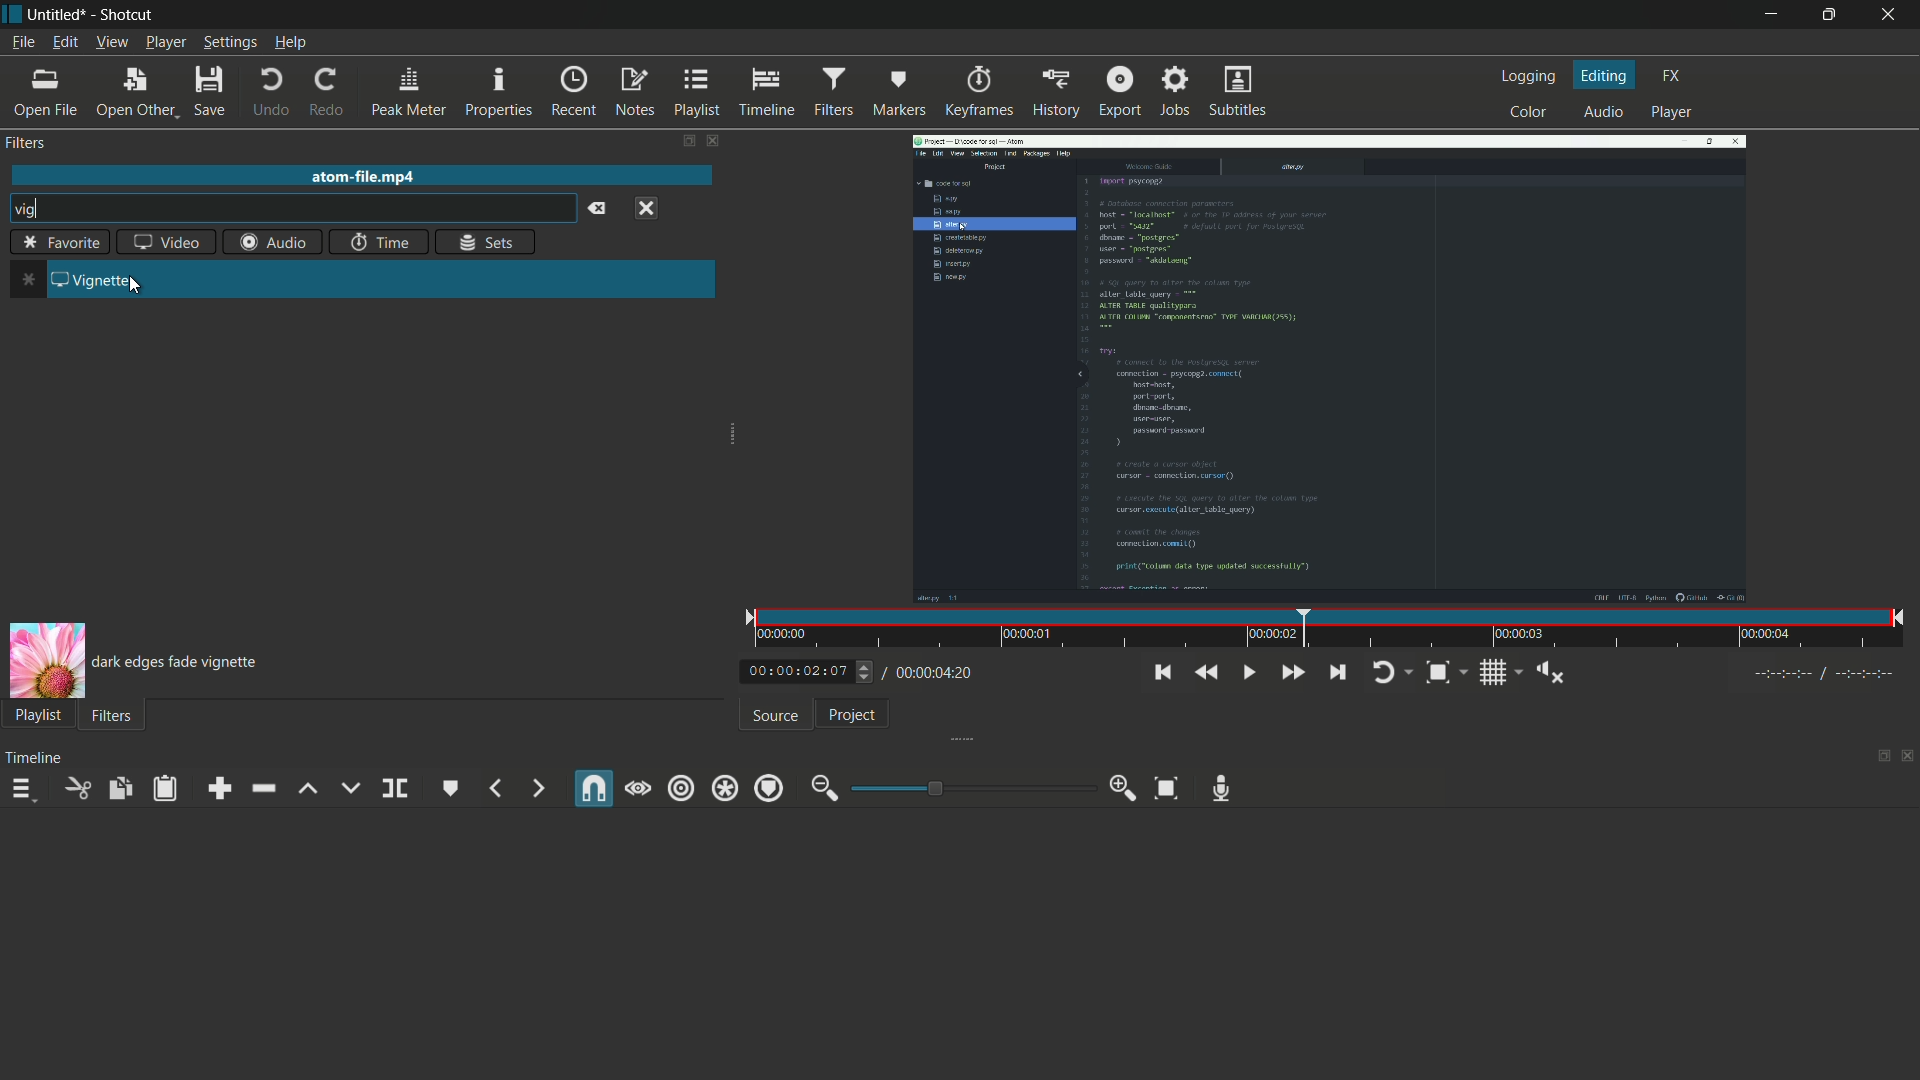 The height and width of the screenshot is (1080, 1920). Describe the element at coordinates (1531, 75) in the screenshot. I see `logging` at that location.